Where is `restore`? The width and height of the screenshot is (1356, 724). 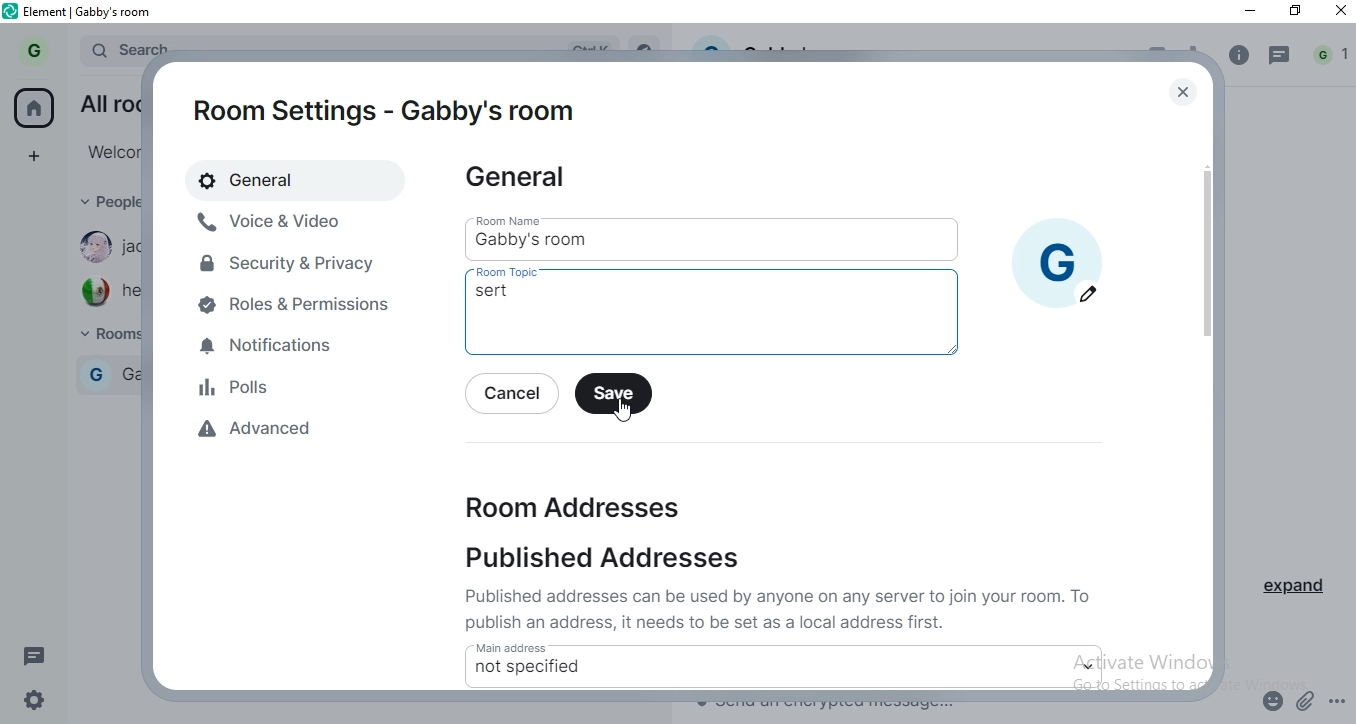 restore is located at coordinates (1296, 12).